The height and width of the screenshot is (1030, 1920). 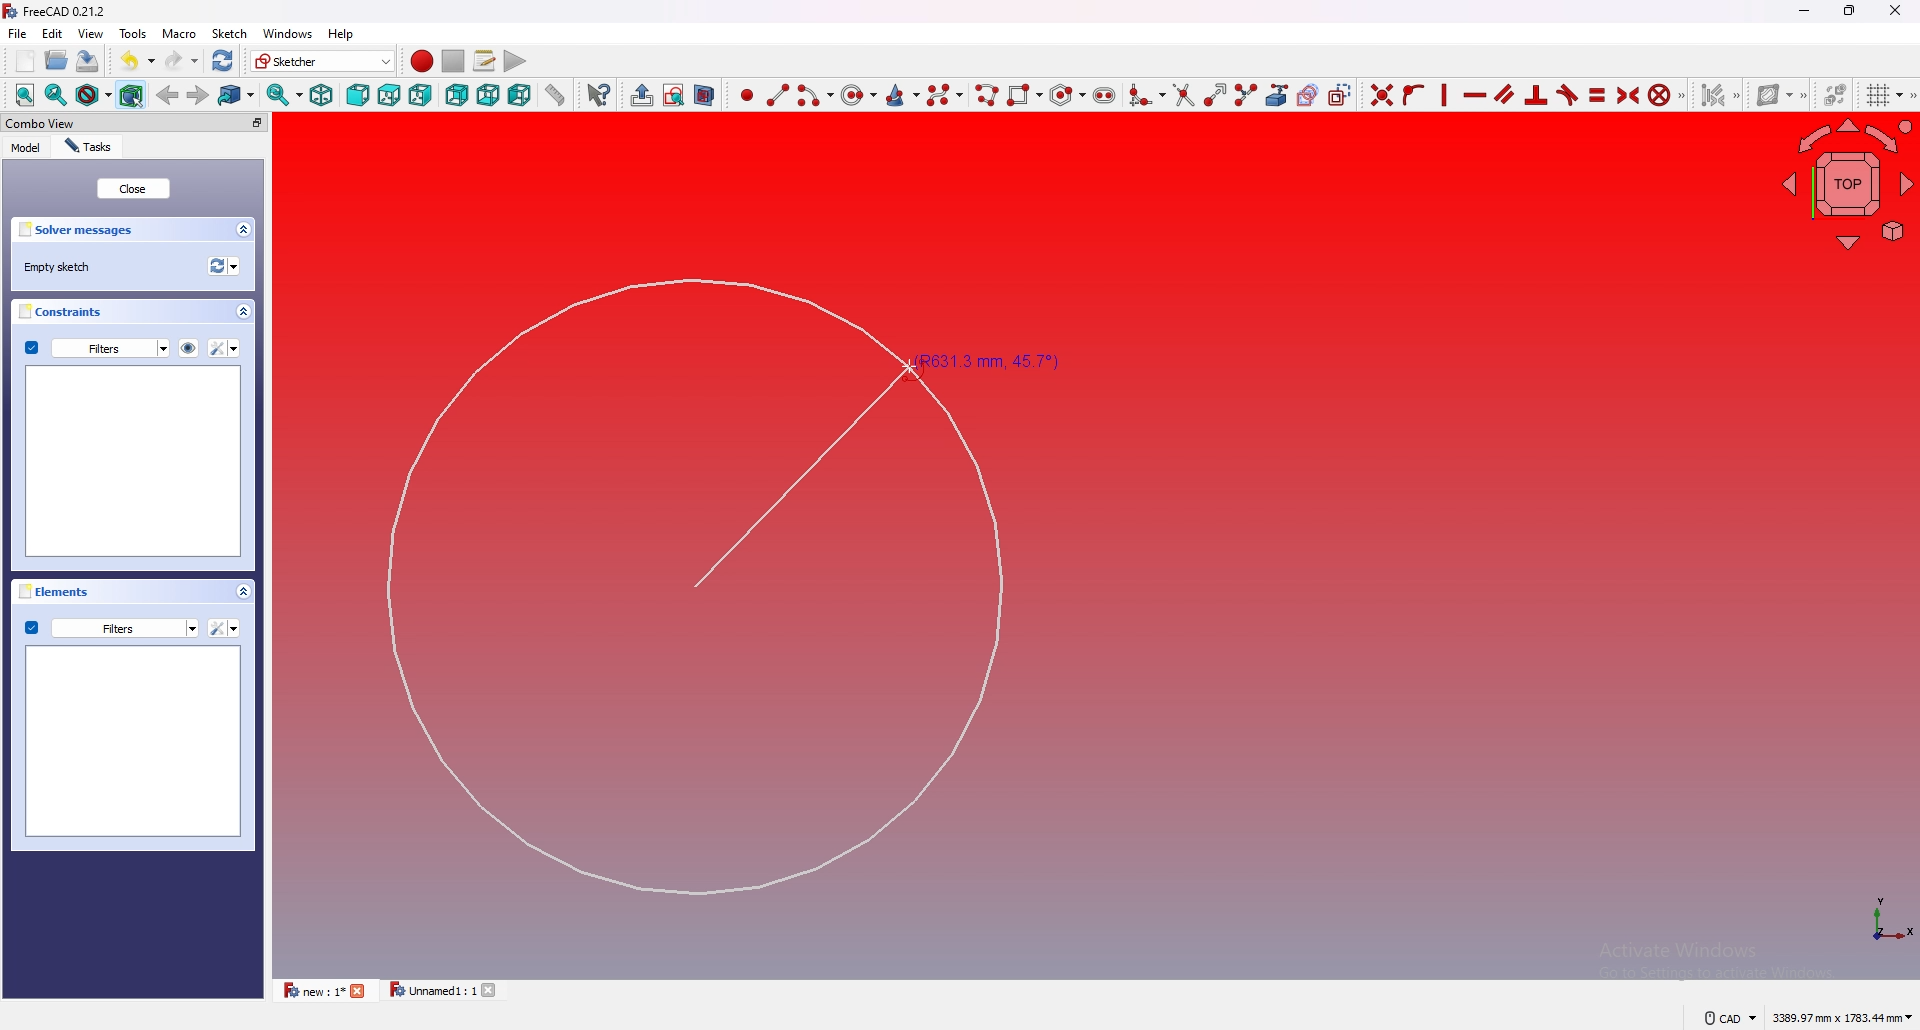 I want to click on Sketch, so click(x=228, y=33).